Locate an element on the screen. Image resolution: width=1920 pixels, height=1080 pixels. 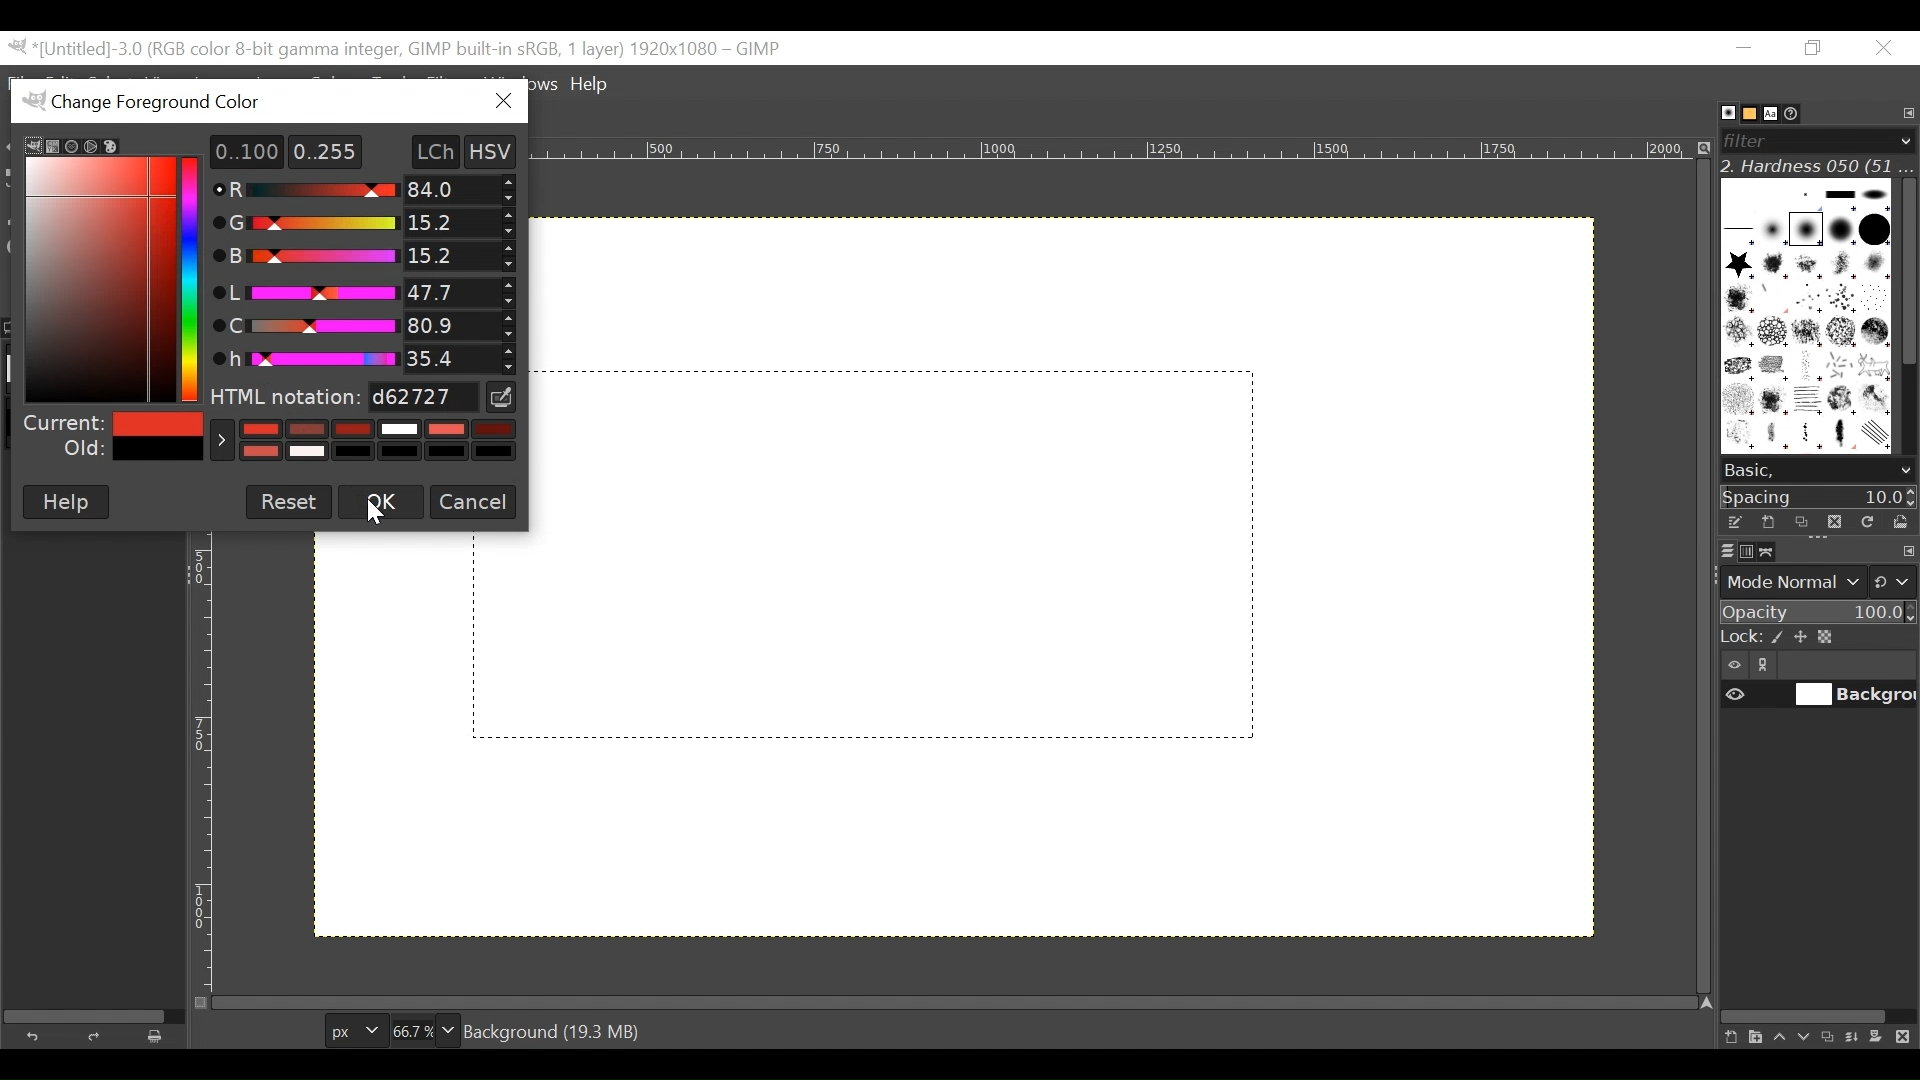
scroll down is located at coordinates (1905, 471).